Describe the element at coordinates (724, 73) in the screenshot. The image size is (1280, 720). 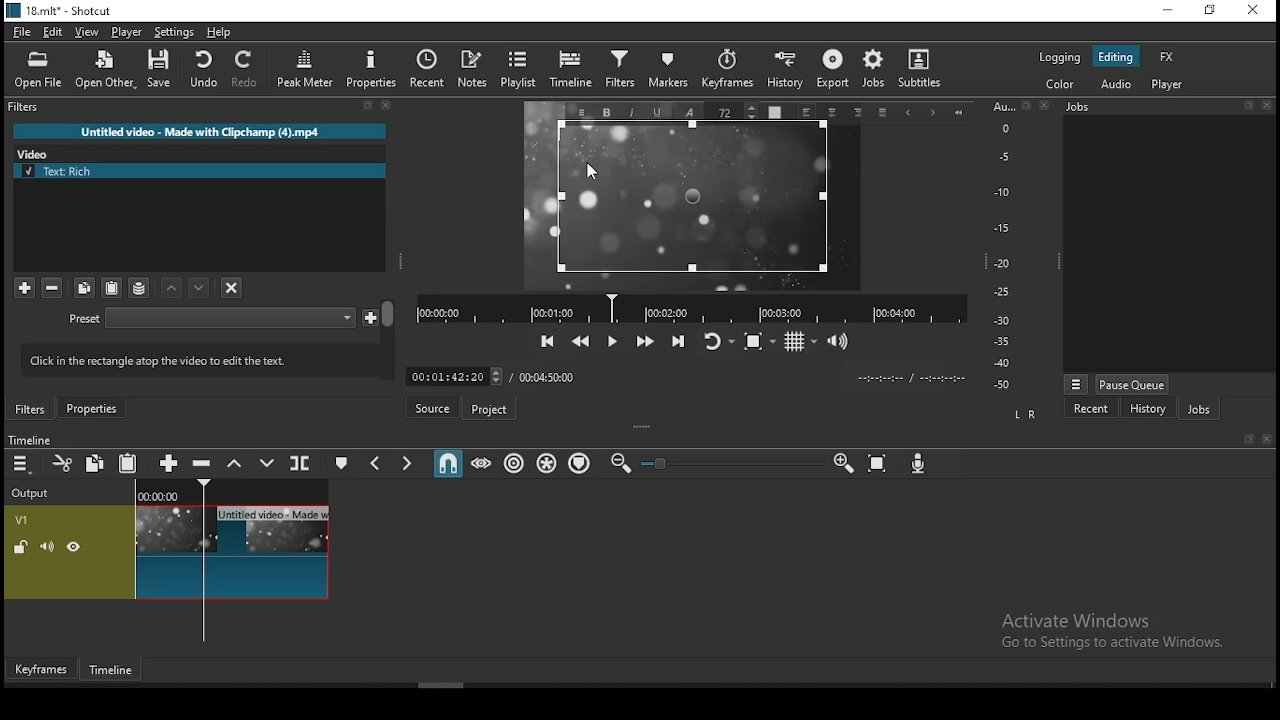
I see `keyframes` at that location.